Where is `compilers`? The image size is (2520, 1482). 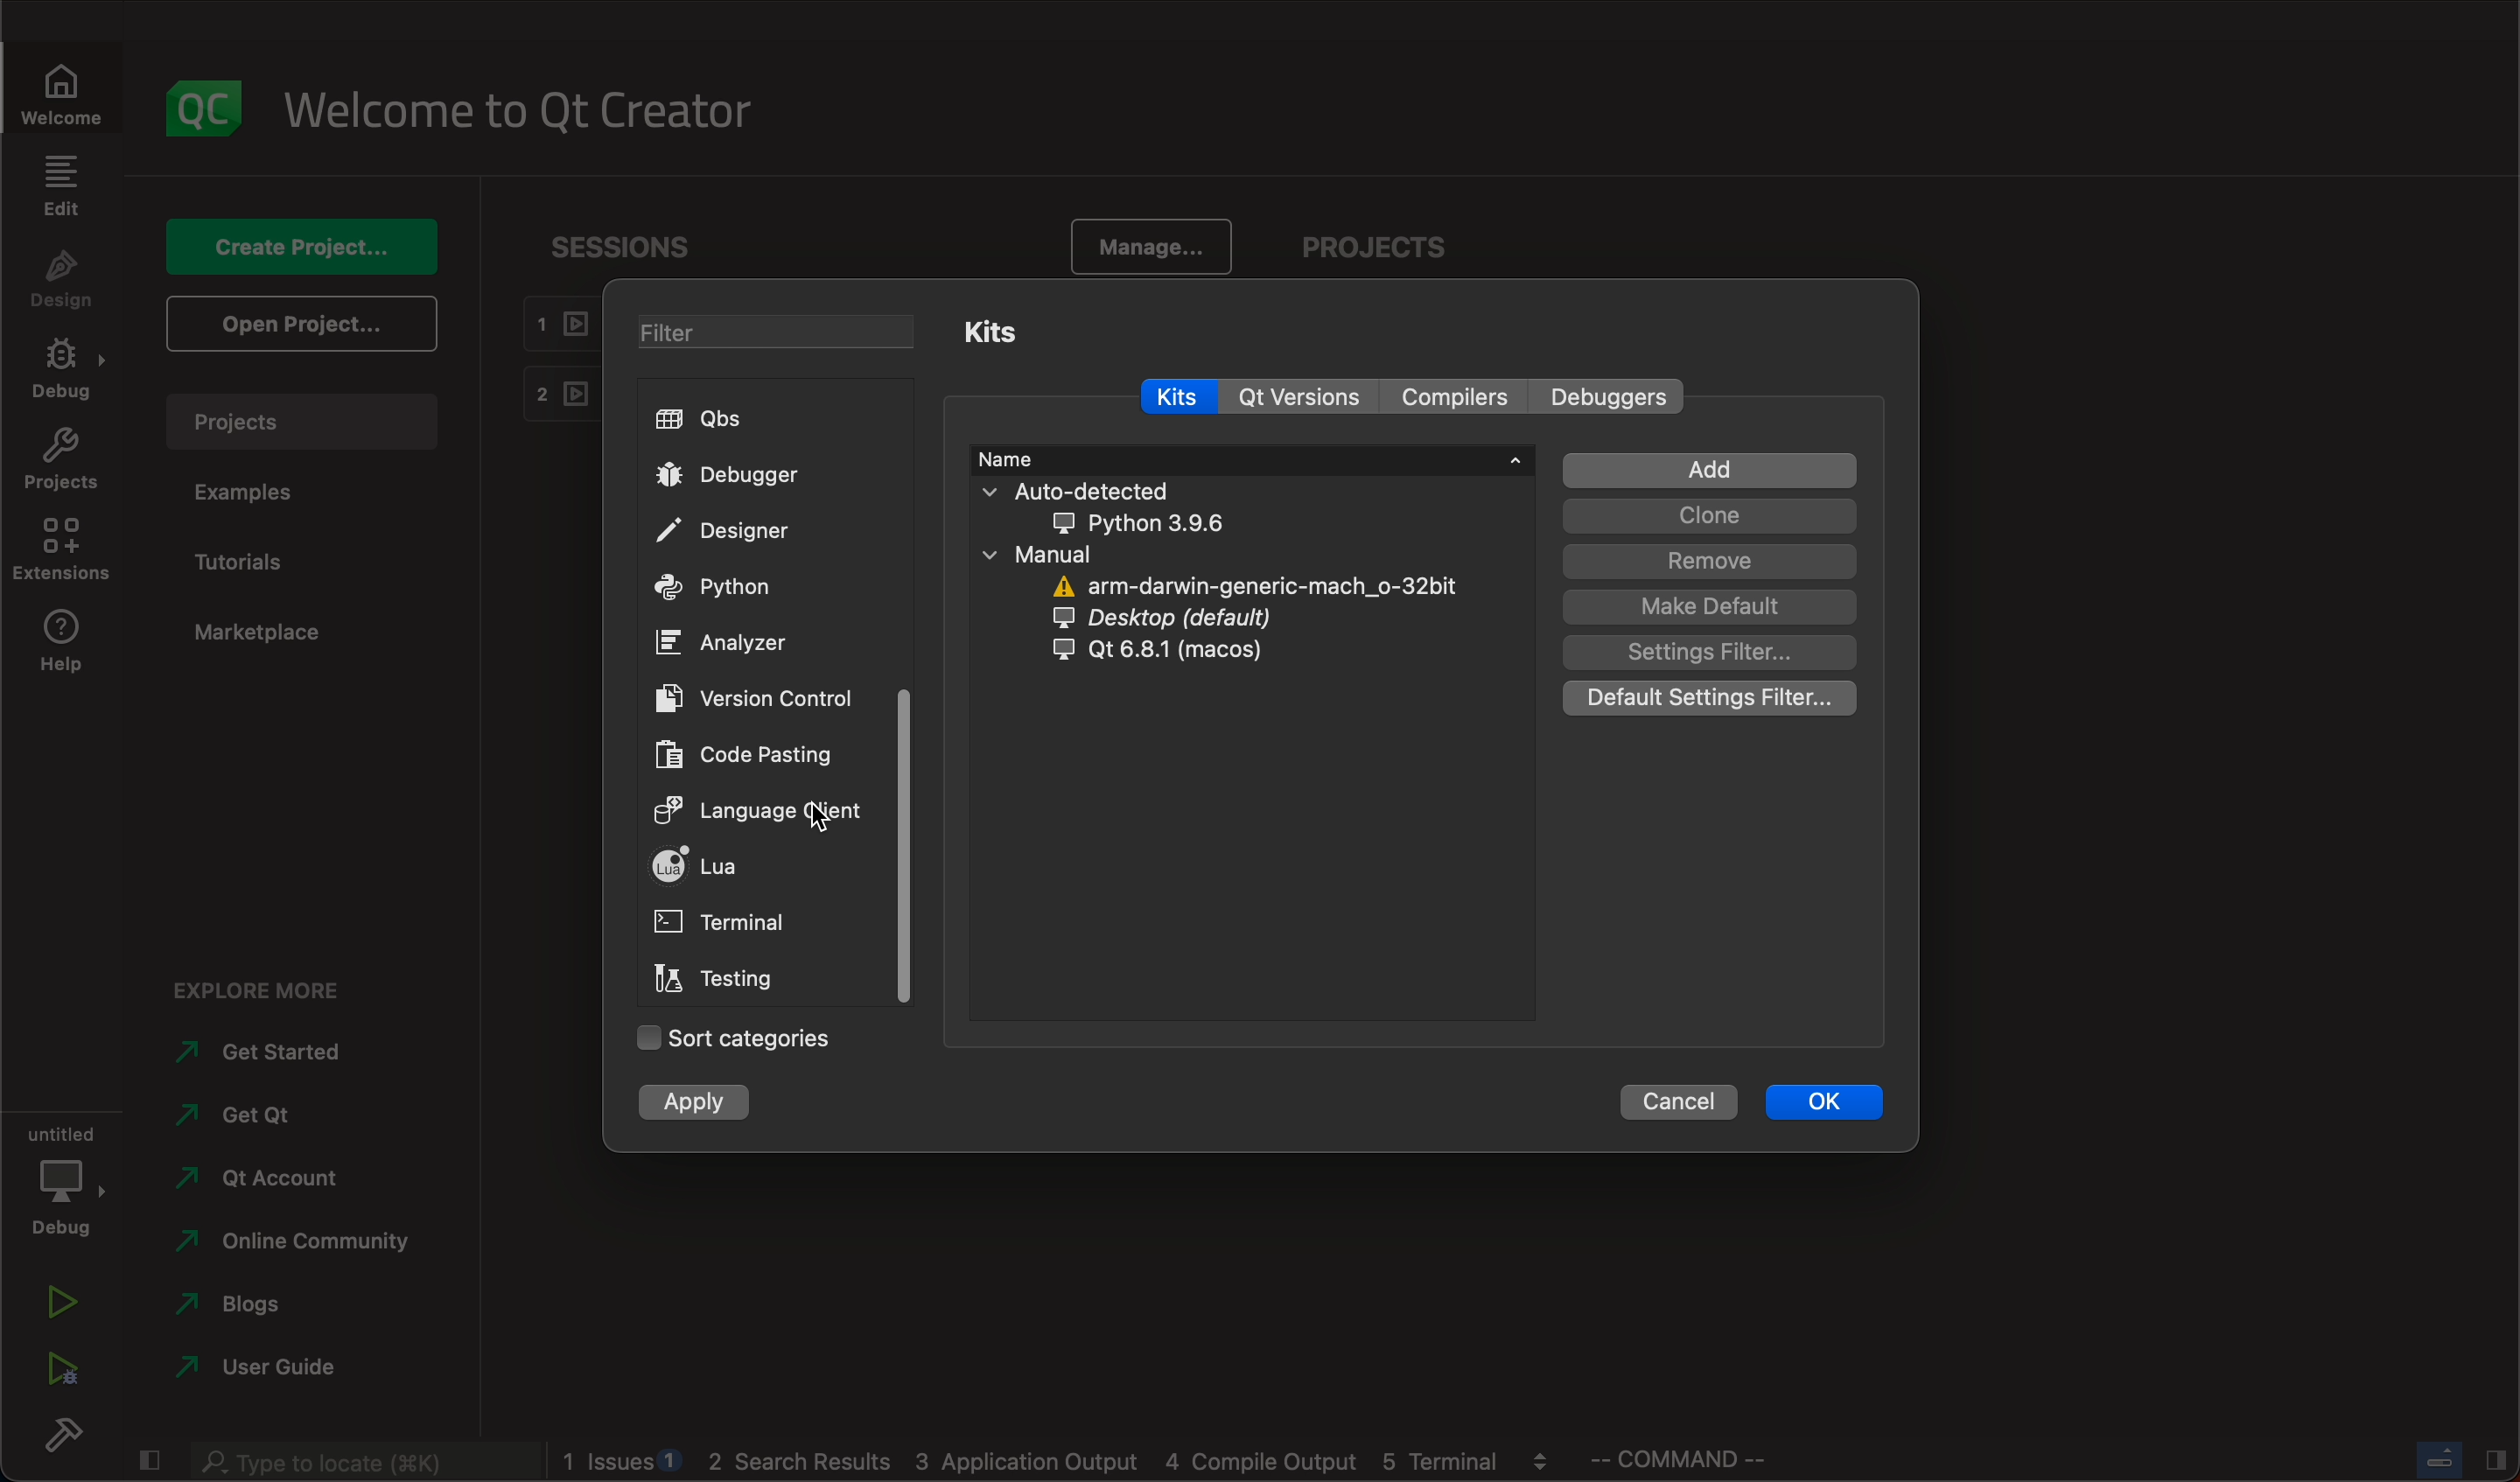 compilers is located at coordinates (1451, 397).